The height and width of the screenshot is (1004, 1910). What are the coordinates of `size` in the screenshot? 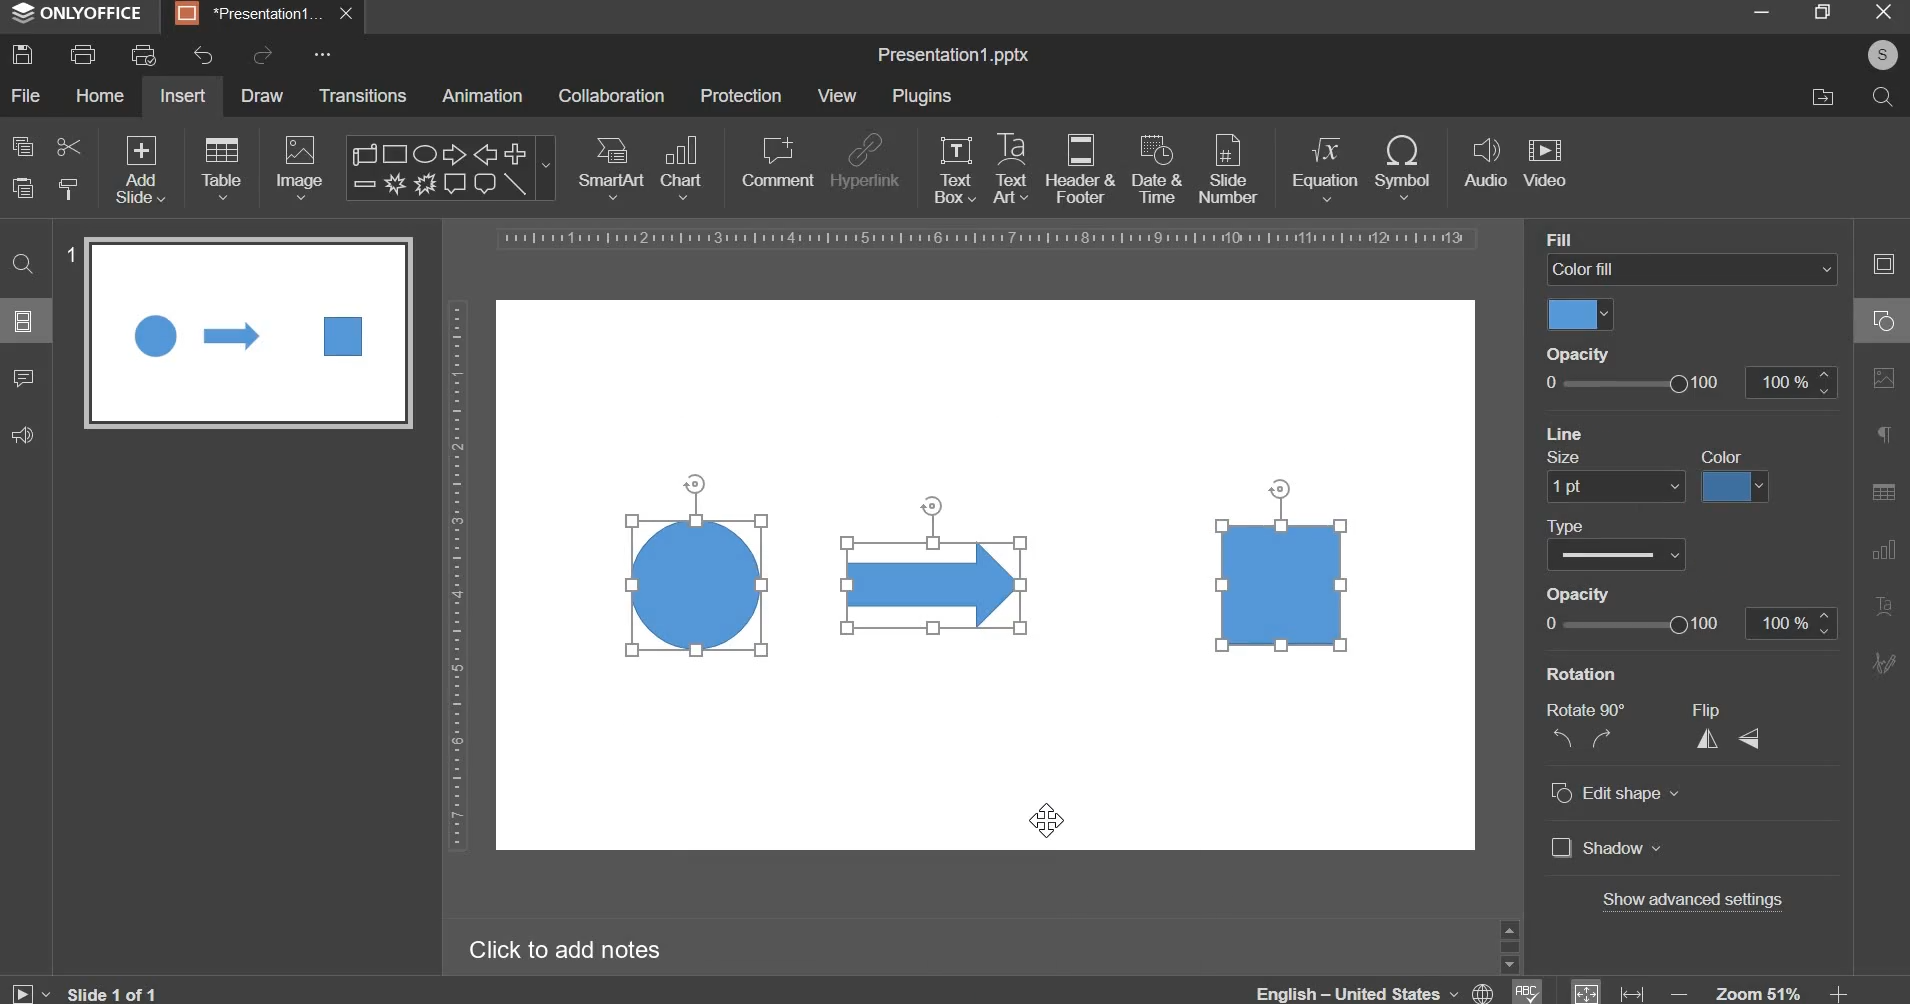 It's located at (1569, 456).